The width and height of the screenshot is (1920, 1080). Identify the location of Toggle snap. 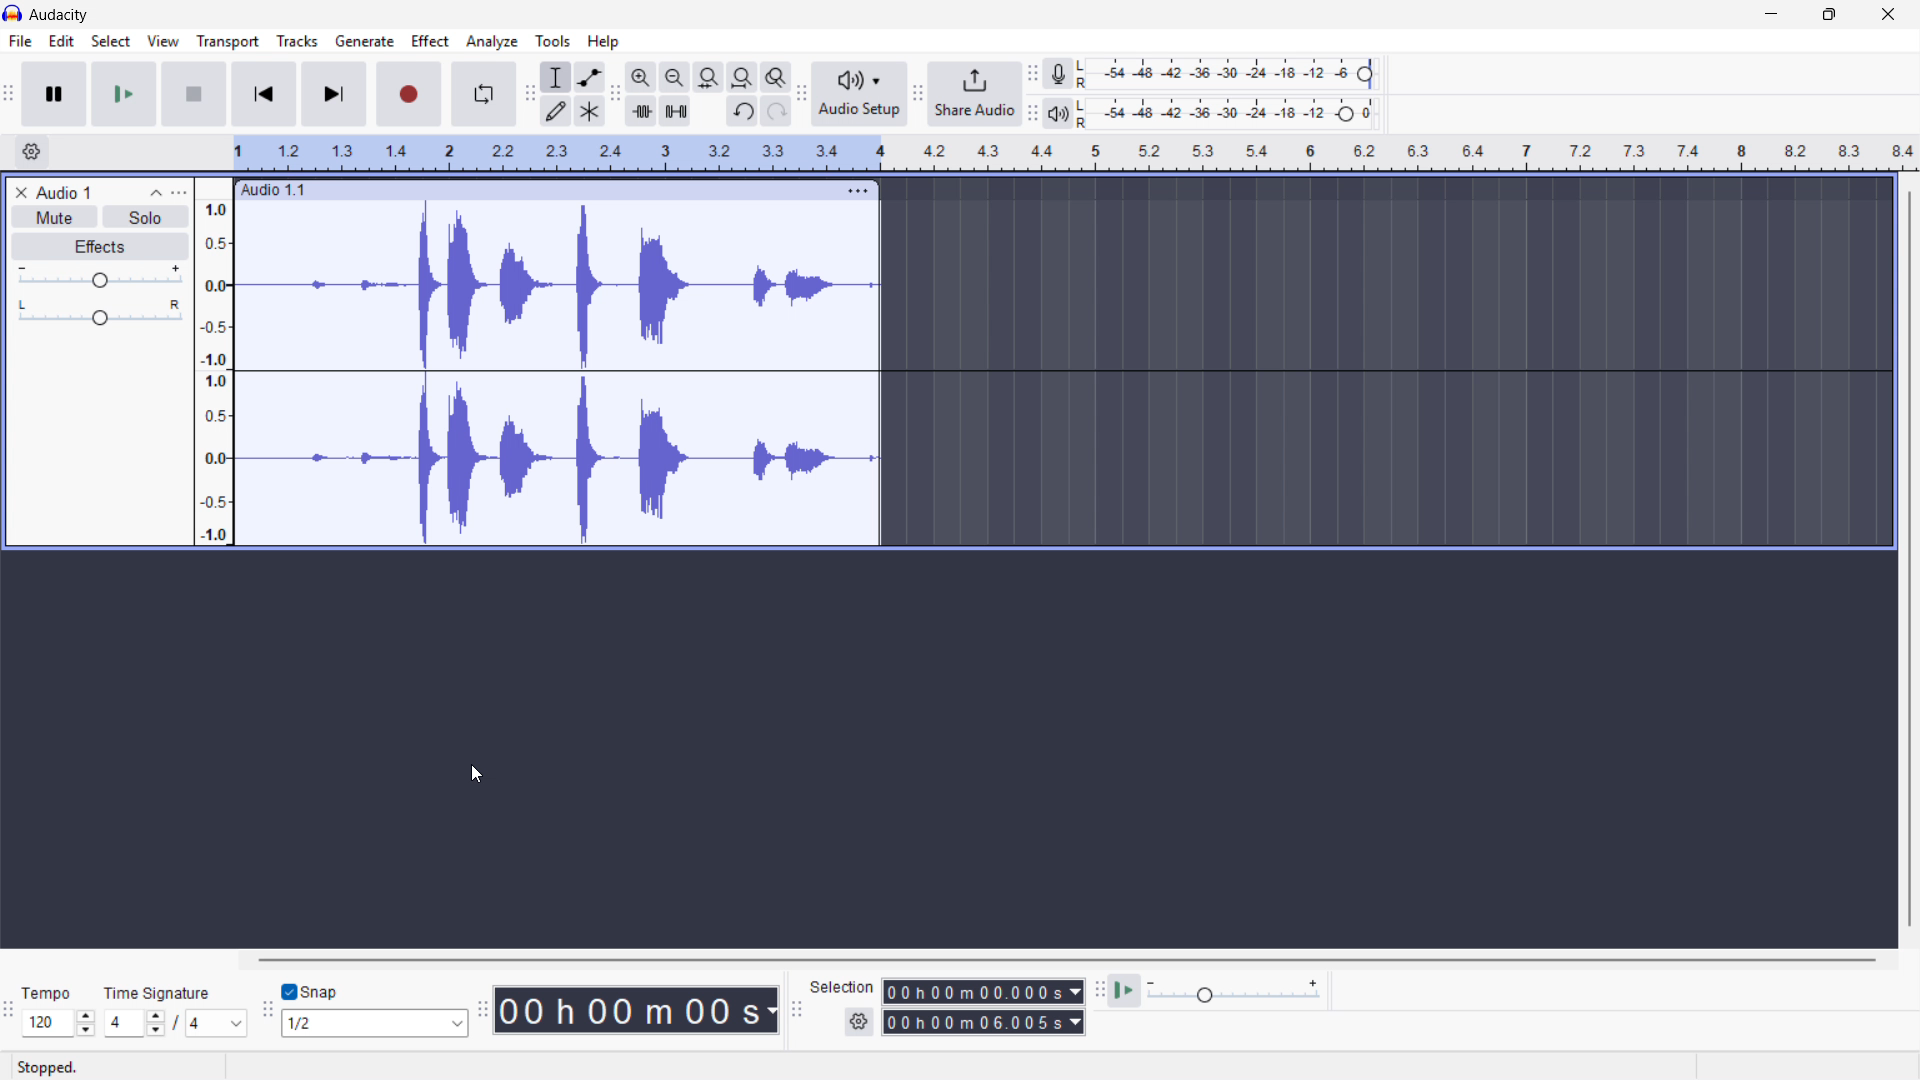
(311, 993).